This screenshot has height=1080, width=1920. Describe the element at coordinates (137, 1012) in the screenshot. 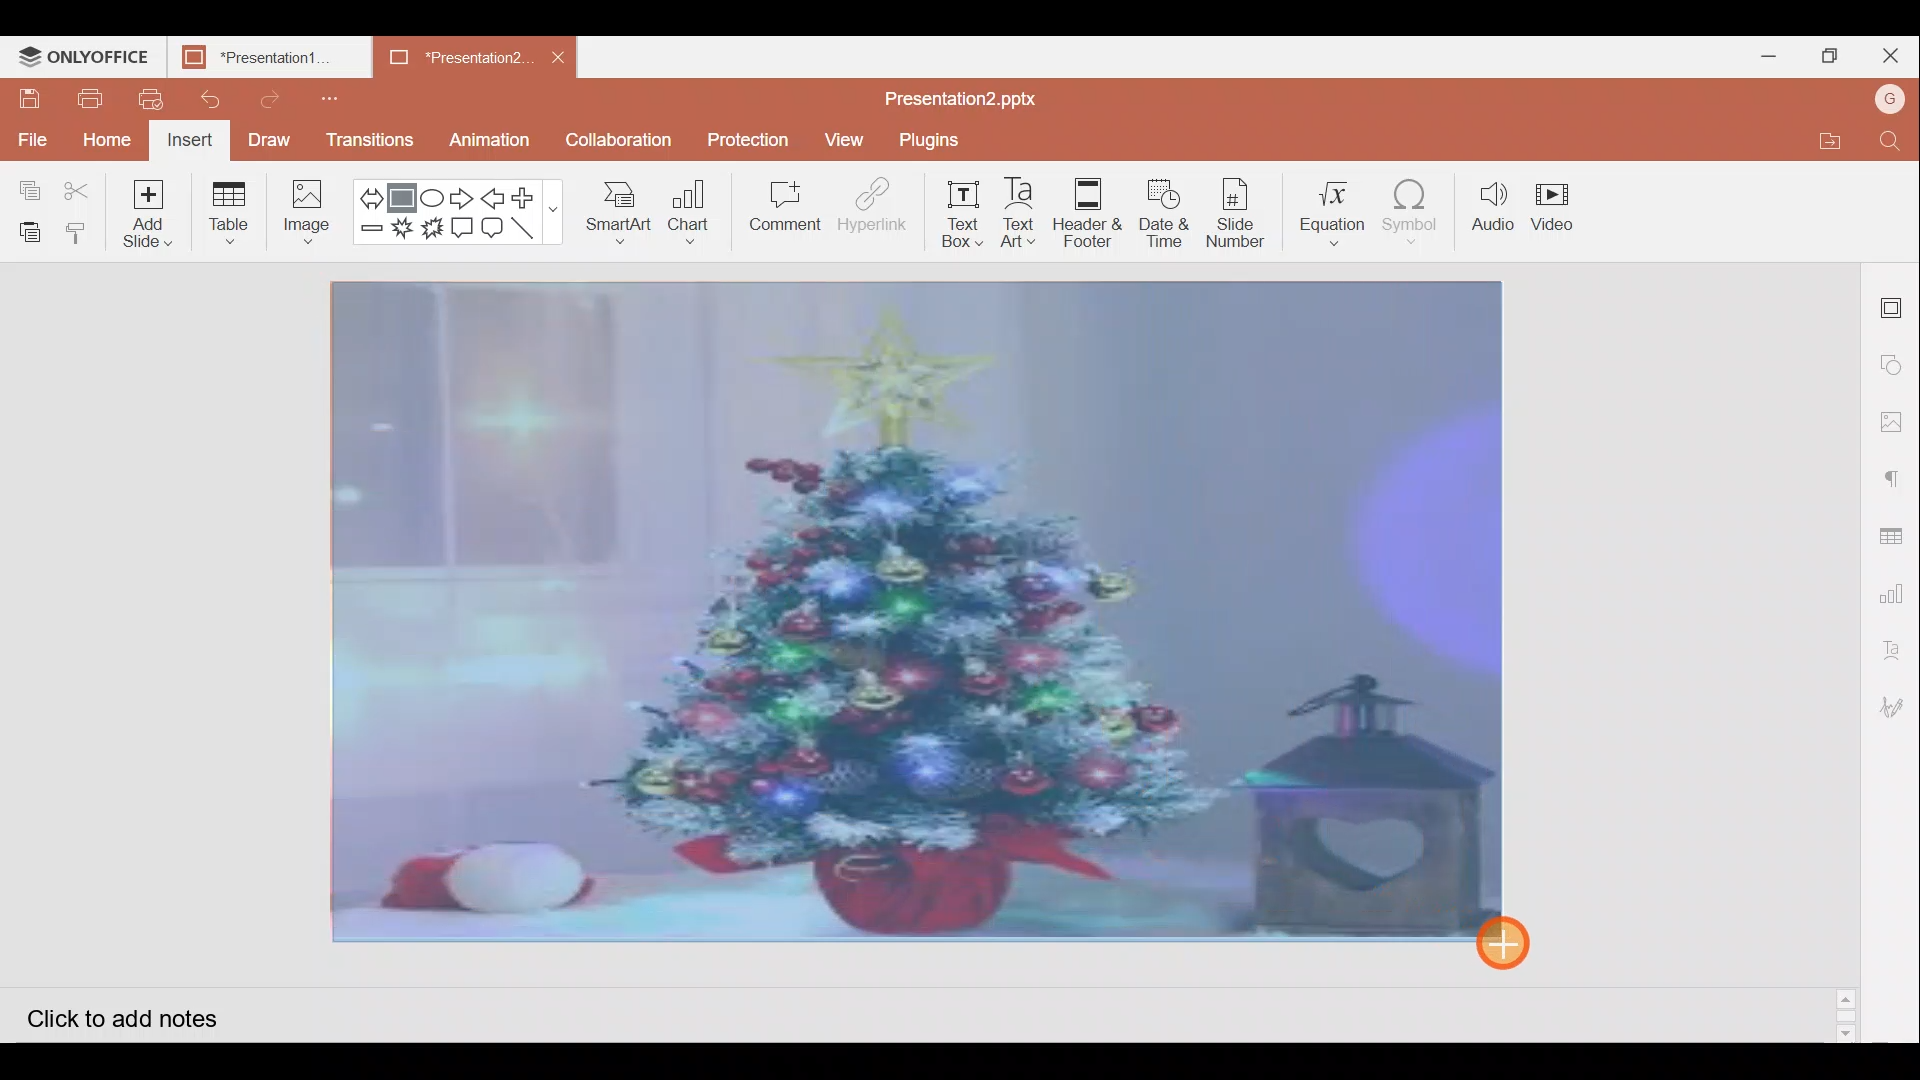

I see `Click to add notes` at that location.